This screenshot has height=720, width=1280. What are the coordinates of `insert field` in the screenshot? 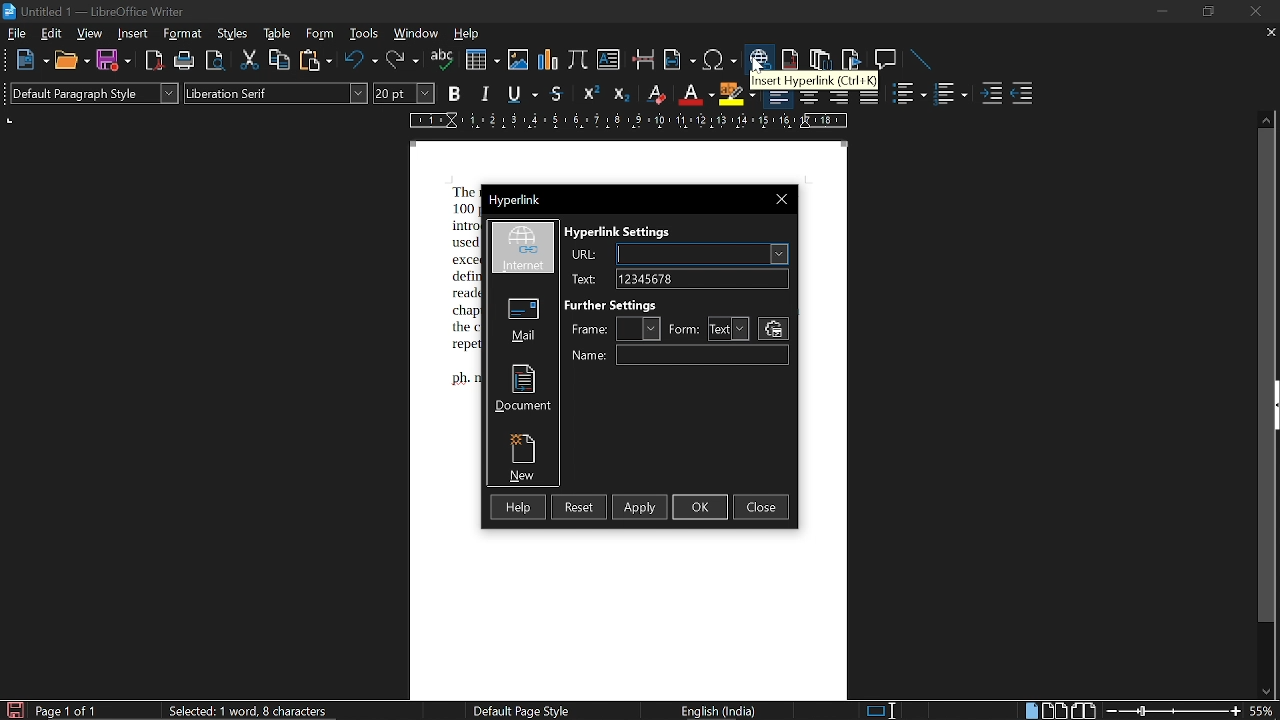 It's located at (678, 60).